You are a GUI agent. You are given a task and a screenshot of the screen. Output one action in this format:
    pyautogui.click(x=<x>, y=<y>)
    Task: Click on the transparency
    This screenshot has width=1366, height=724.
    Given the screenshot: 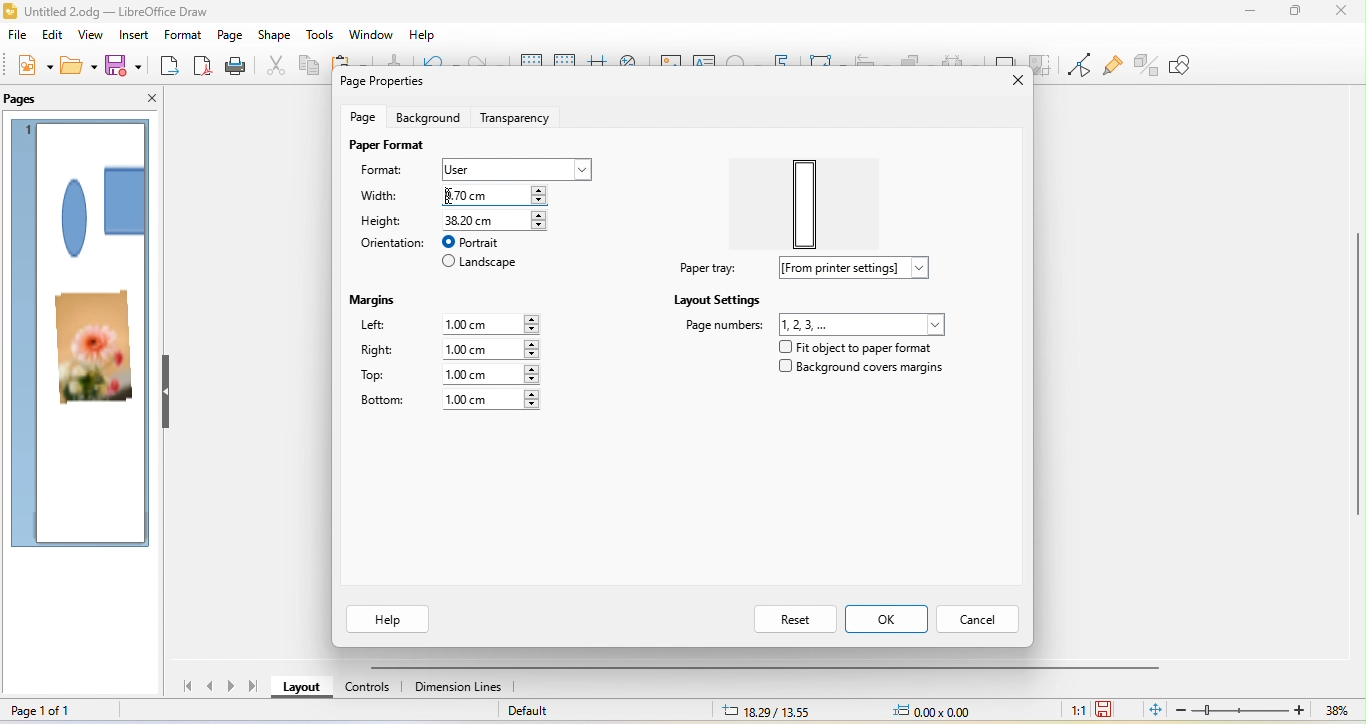 What is the action you would take?
    pyautogui.click(x=515, y=114)
    